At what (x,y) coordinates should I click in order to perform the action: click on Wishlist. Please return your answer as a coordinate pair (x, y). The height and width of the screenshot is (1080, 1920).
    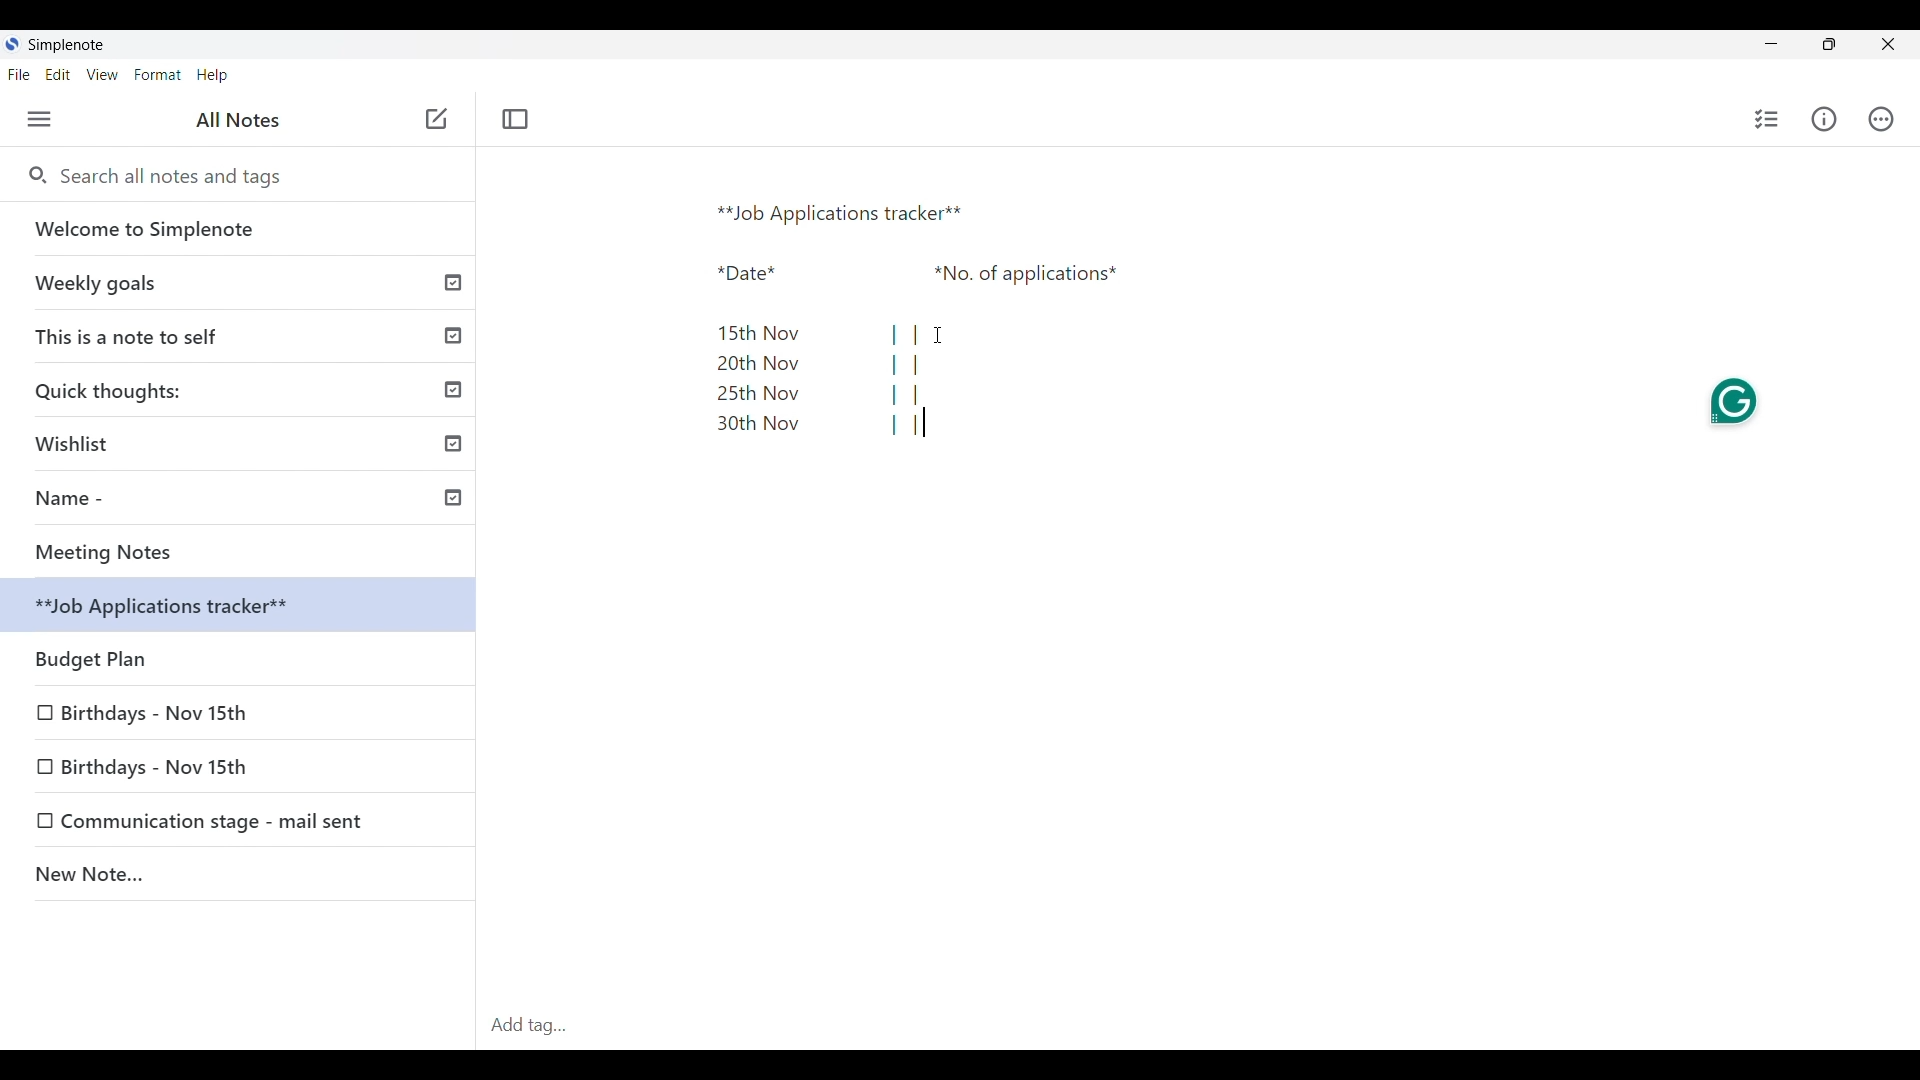
    Looking at the image, I should click on (245, 440).